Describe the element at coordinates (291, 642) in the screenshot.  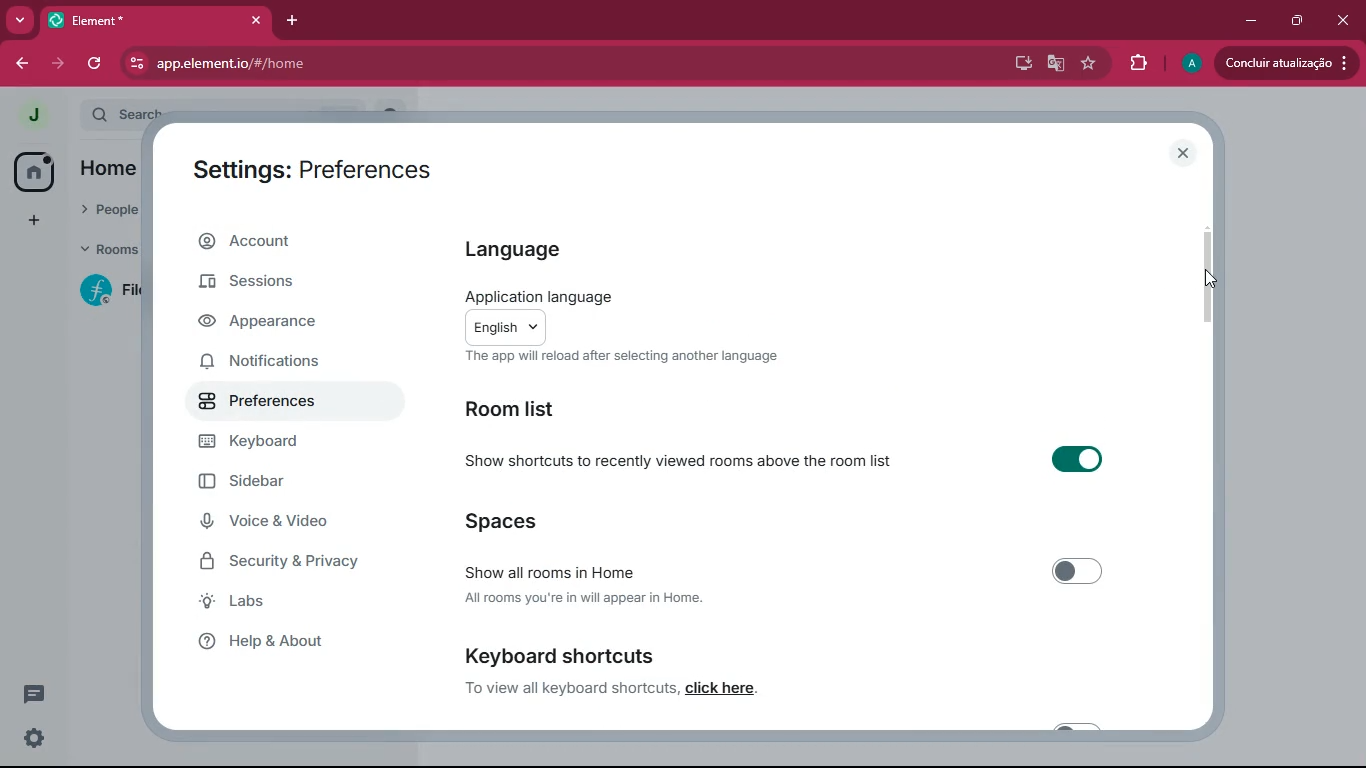
I see `help` at that location.